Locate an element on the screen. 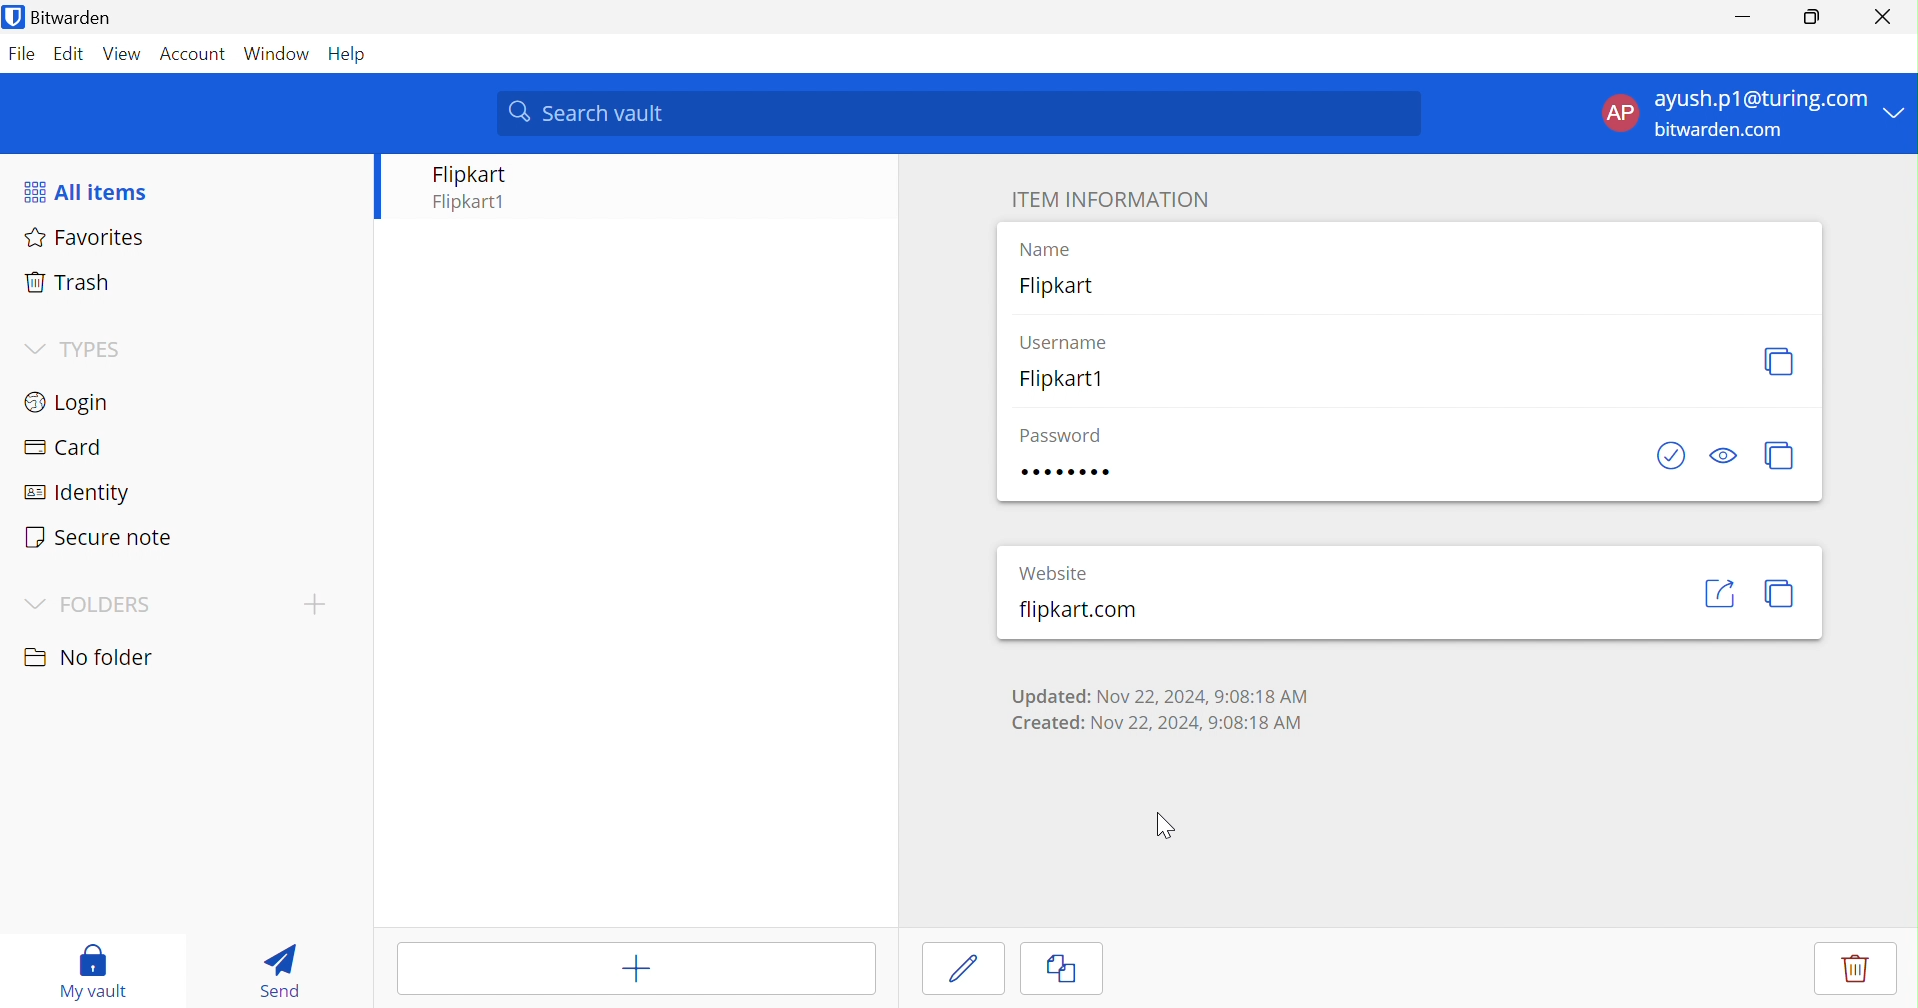 The image size is (1918, 1008). Search Vault is located at coordinates (960, 113).